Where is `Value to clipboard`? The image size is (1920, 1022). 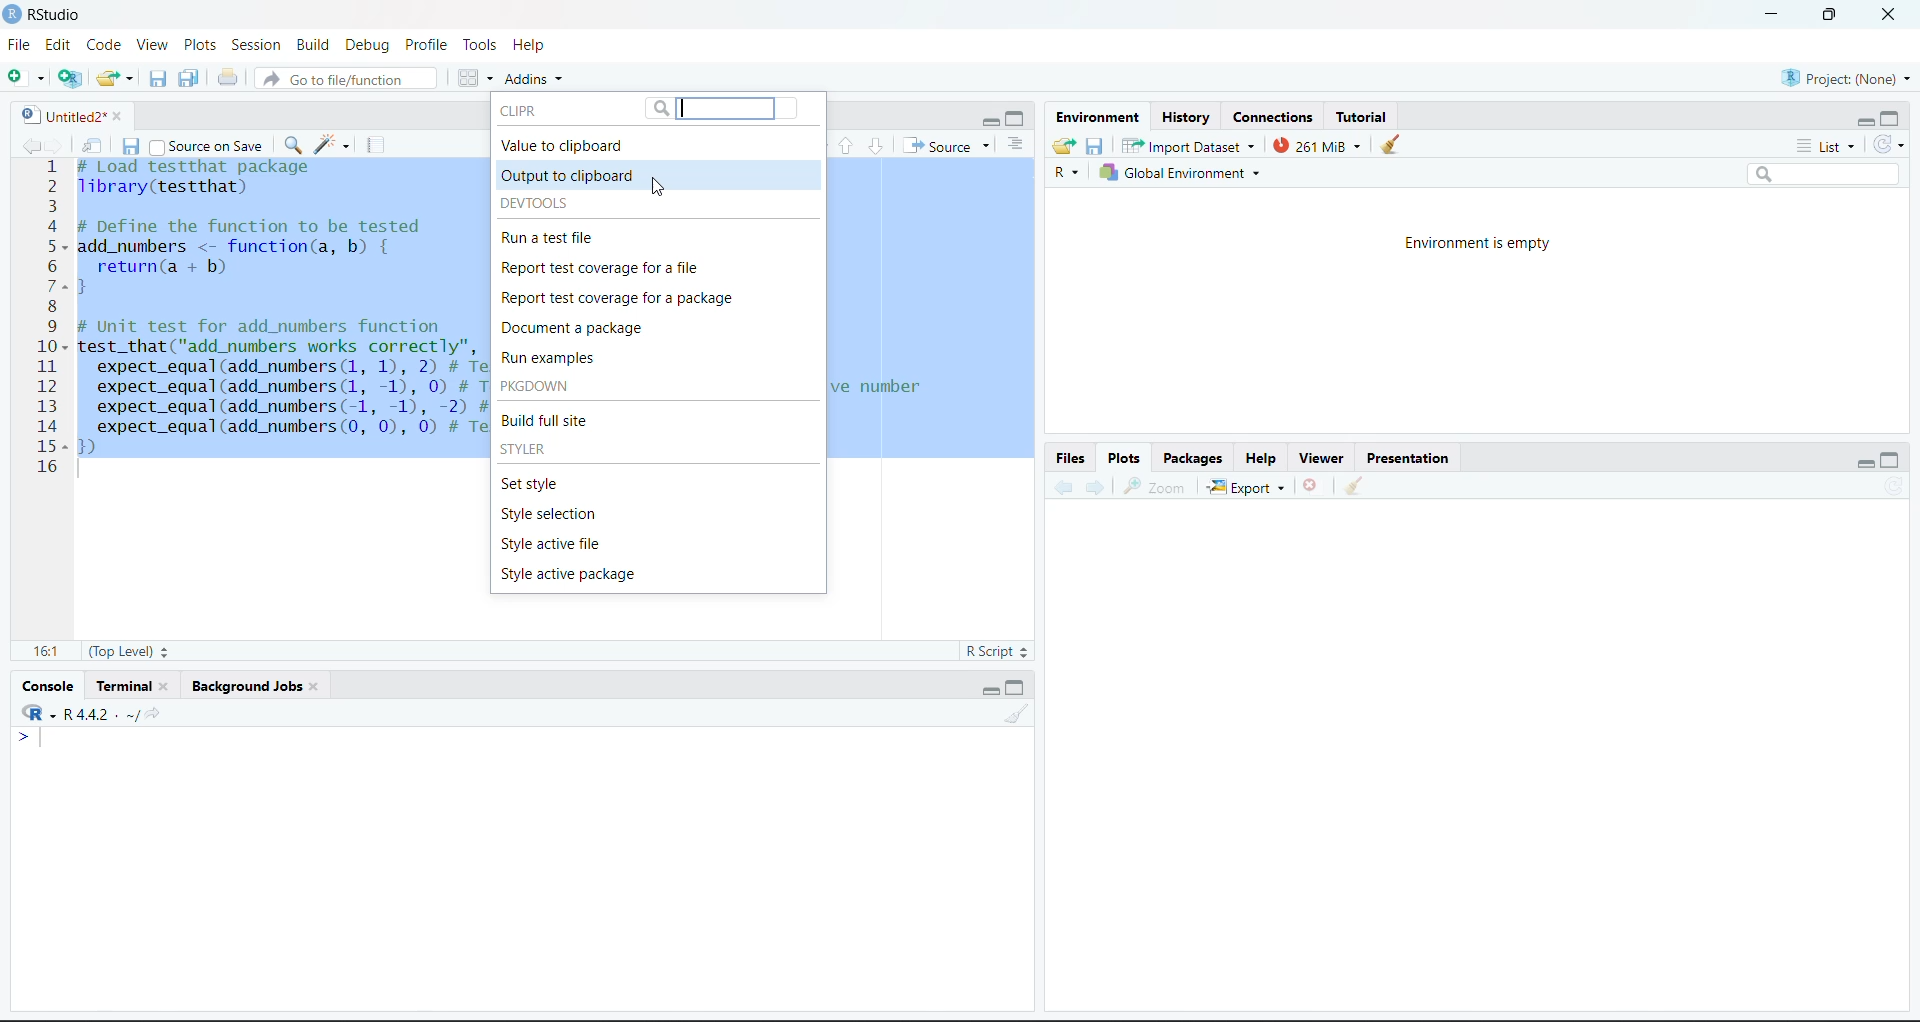 Value to clipboard is located at coordinates (563, 147).